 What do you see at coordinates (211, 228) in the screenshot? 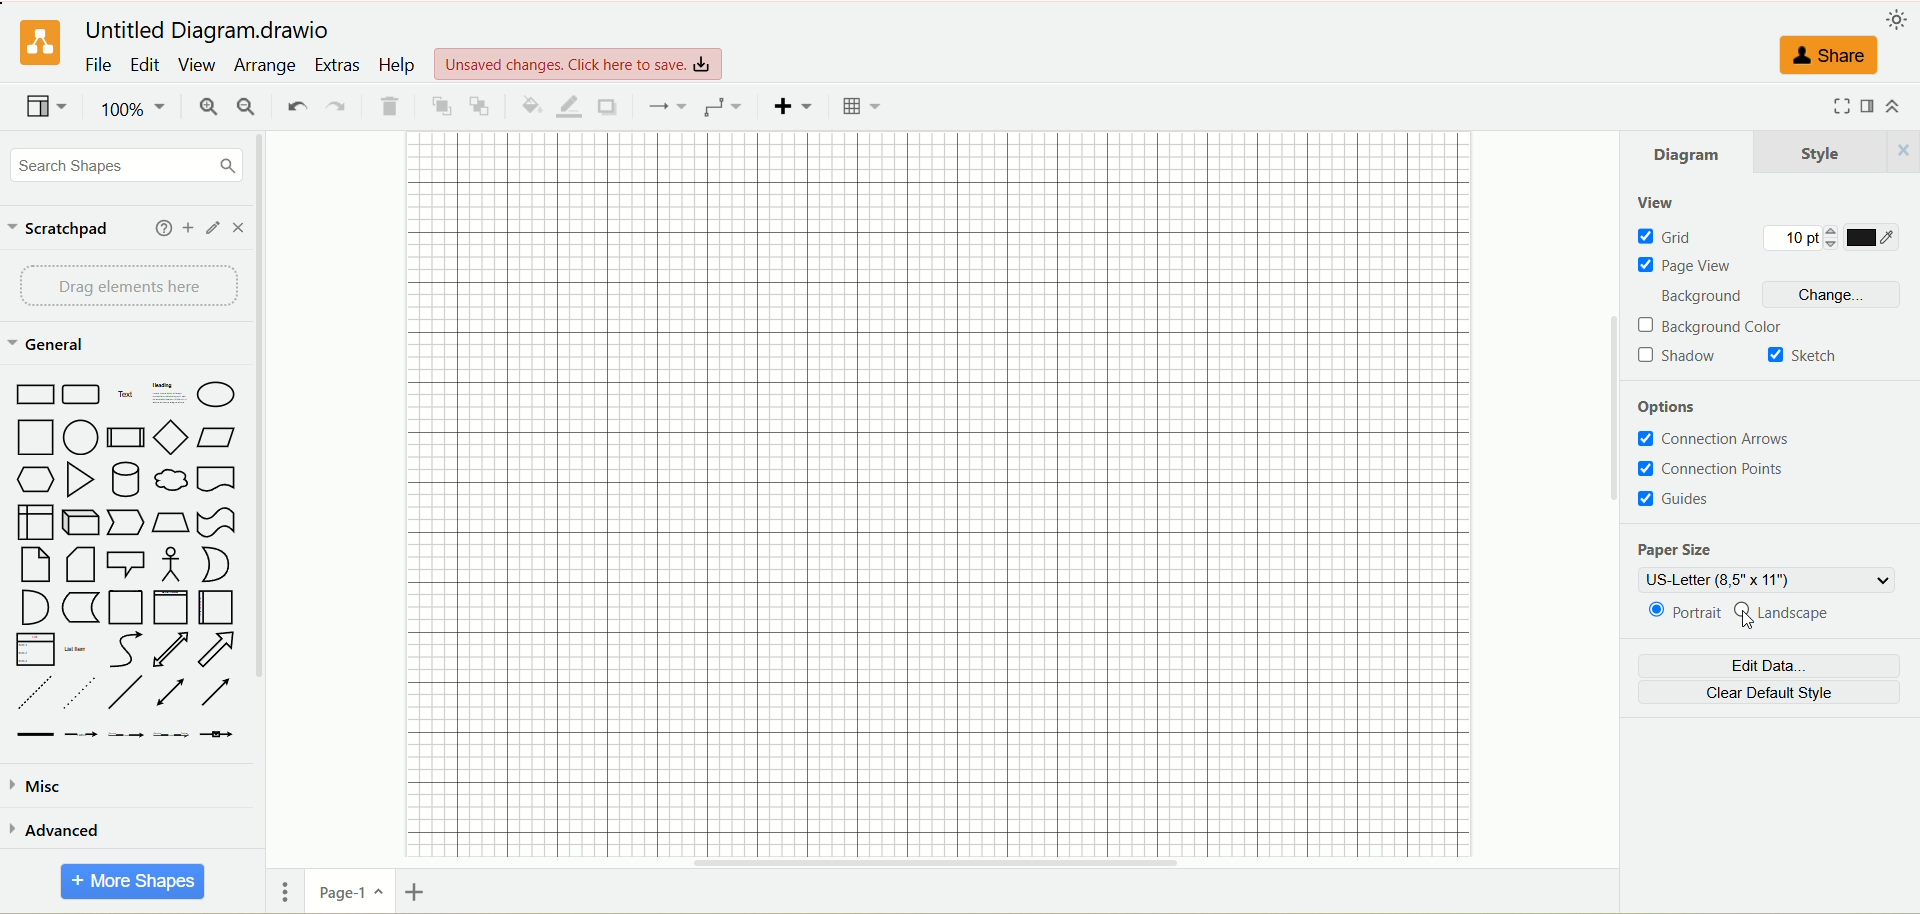
I see `edit` at bounding box center [211, 228].